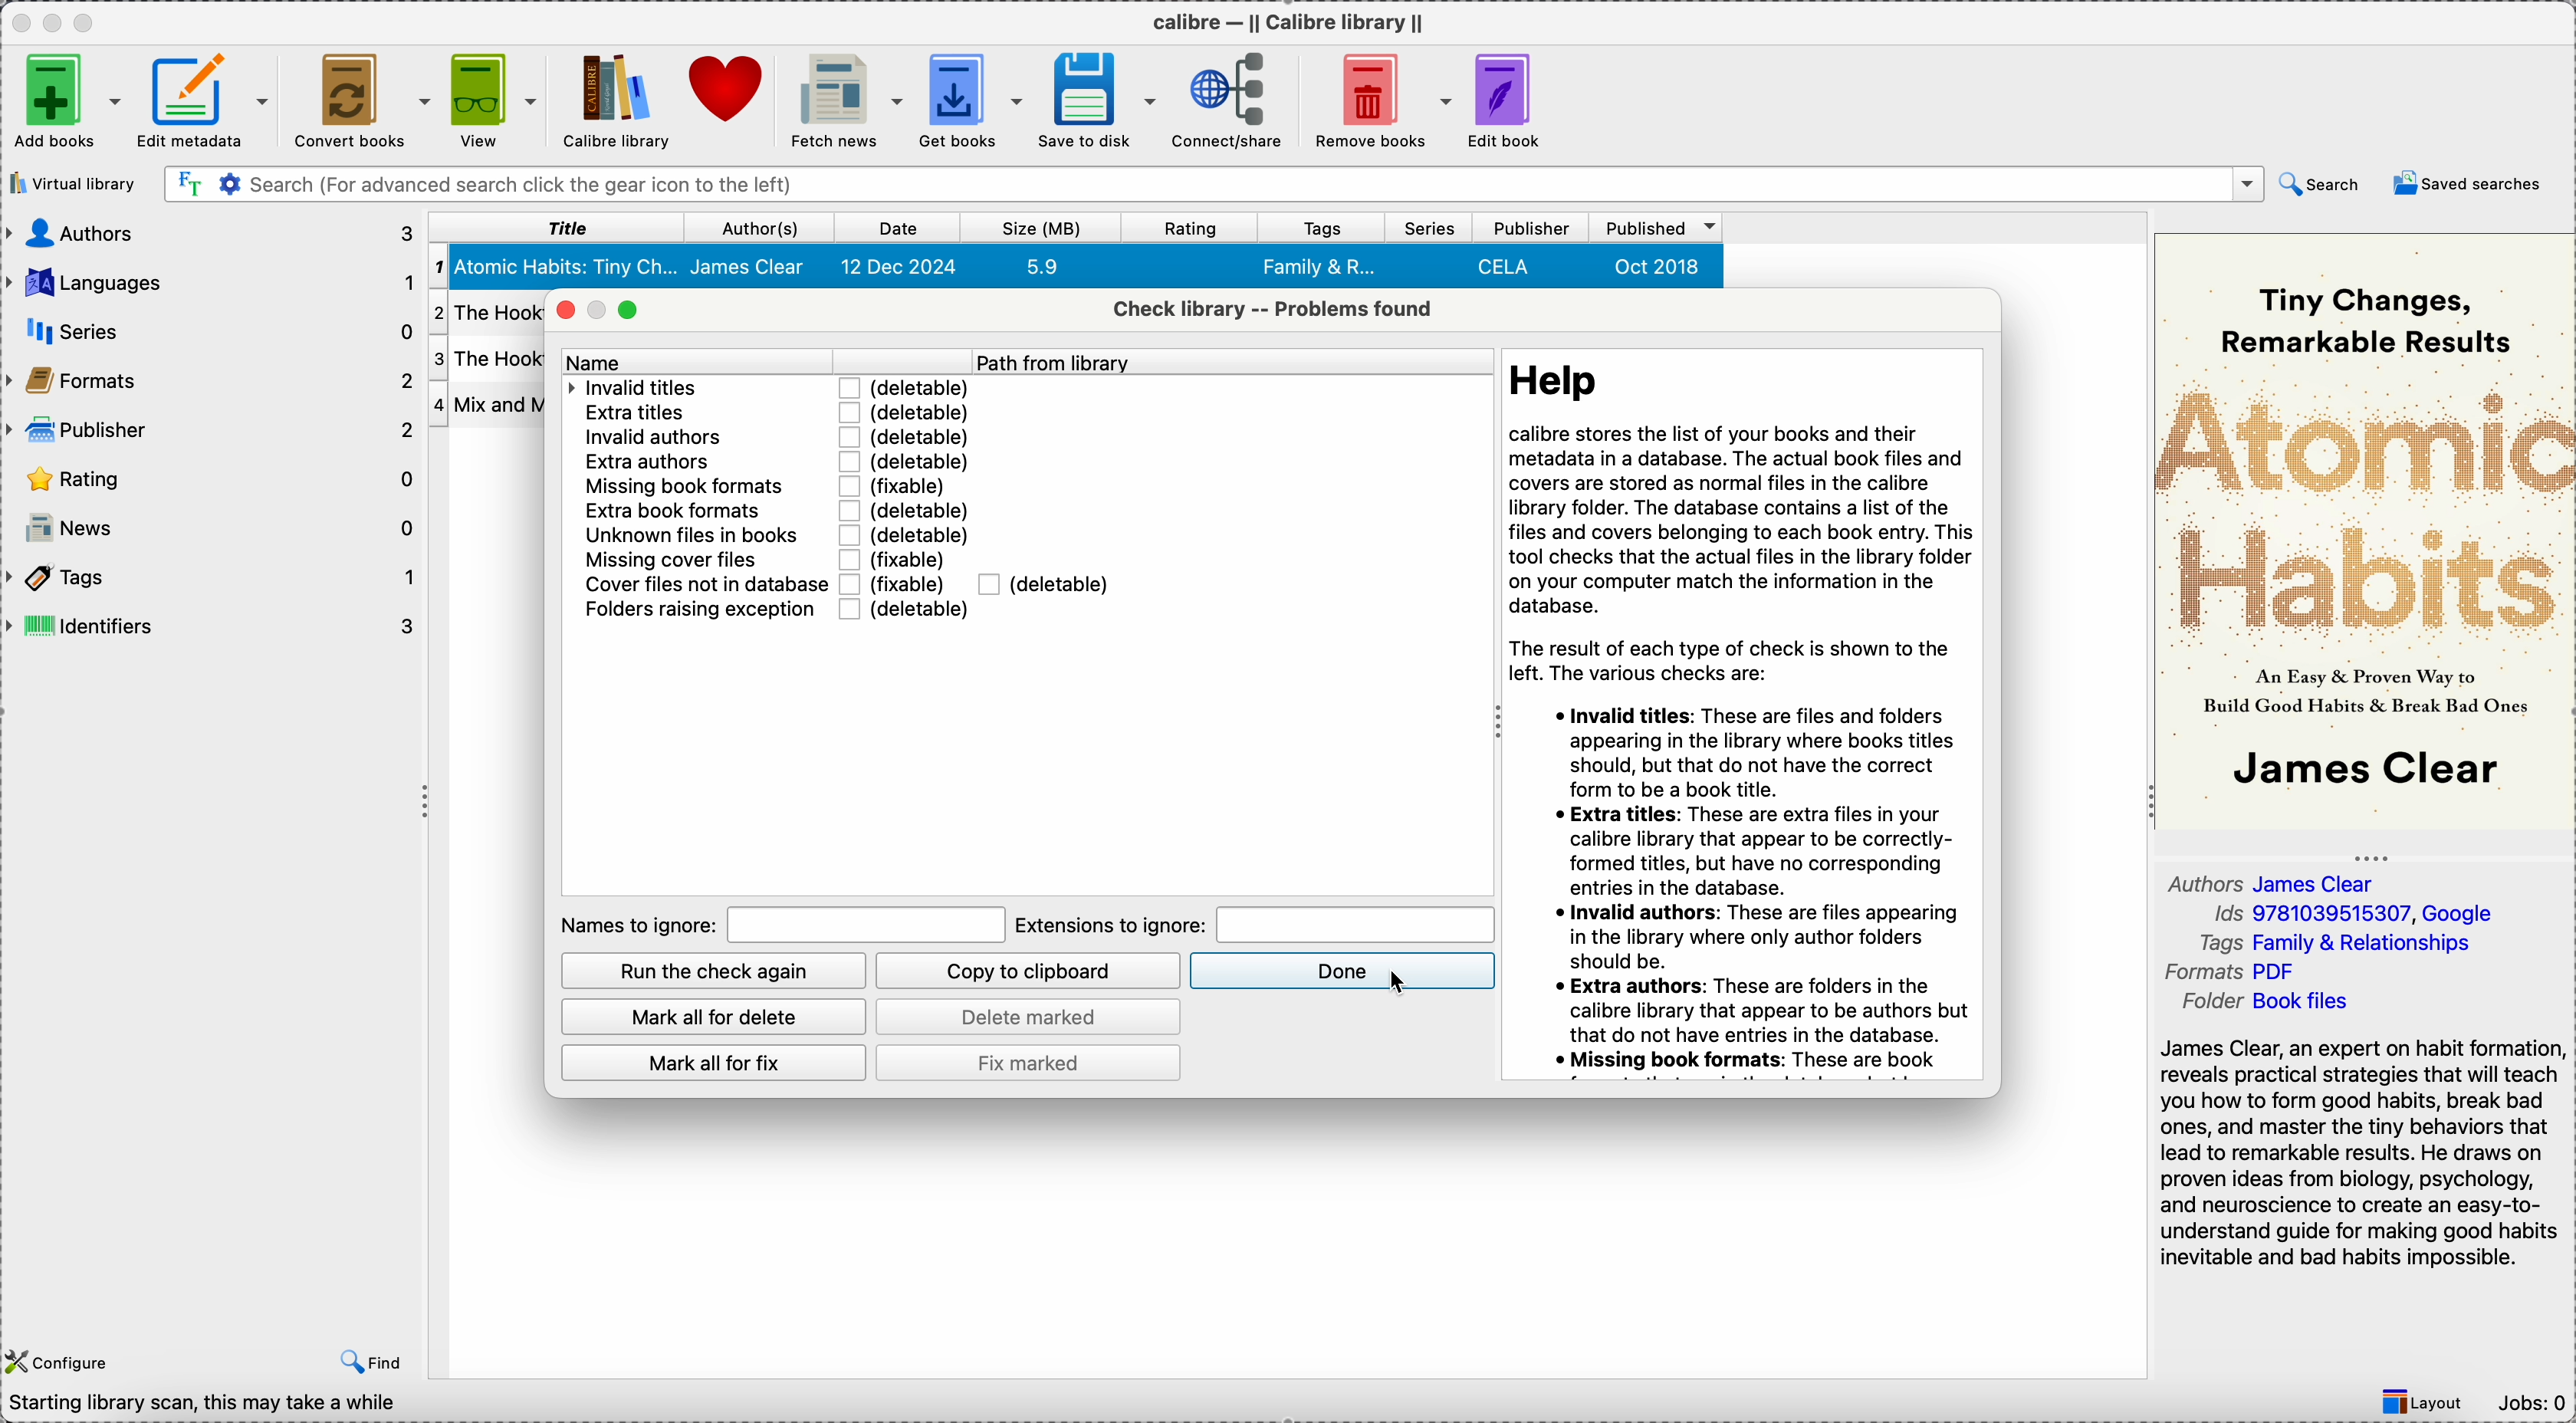 This screenshot has height=1423, width=2576. What do you see at coordinates (702, 585) in the screenshot?
I see `cover files not in database` at bounding box center [702, 585].